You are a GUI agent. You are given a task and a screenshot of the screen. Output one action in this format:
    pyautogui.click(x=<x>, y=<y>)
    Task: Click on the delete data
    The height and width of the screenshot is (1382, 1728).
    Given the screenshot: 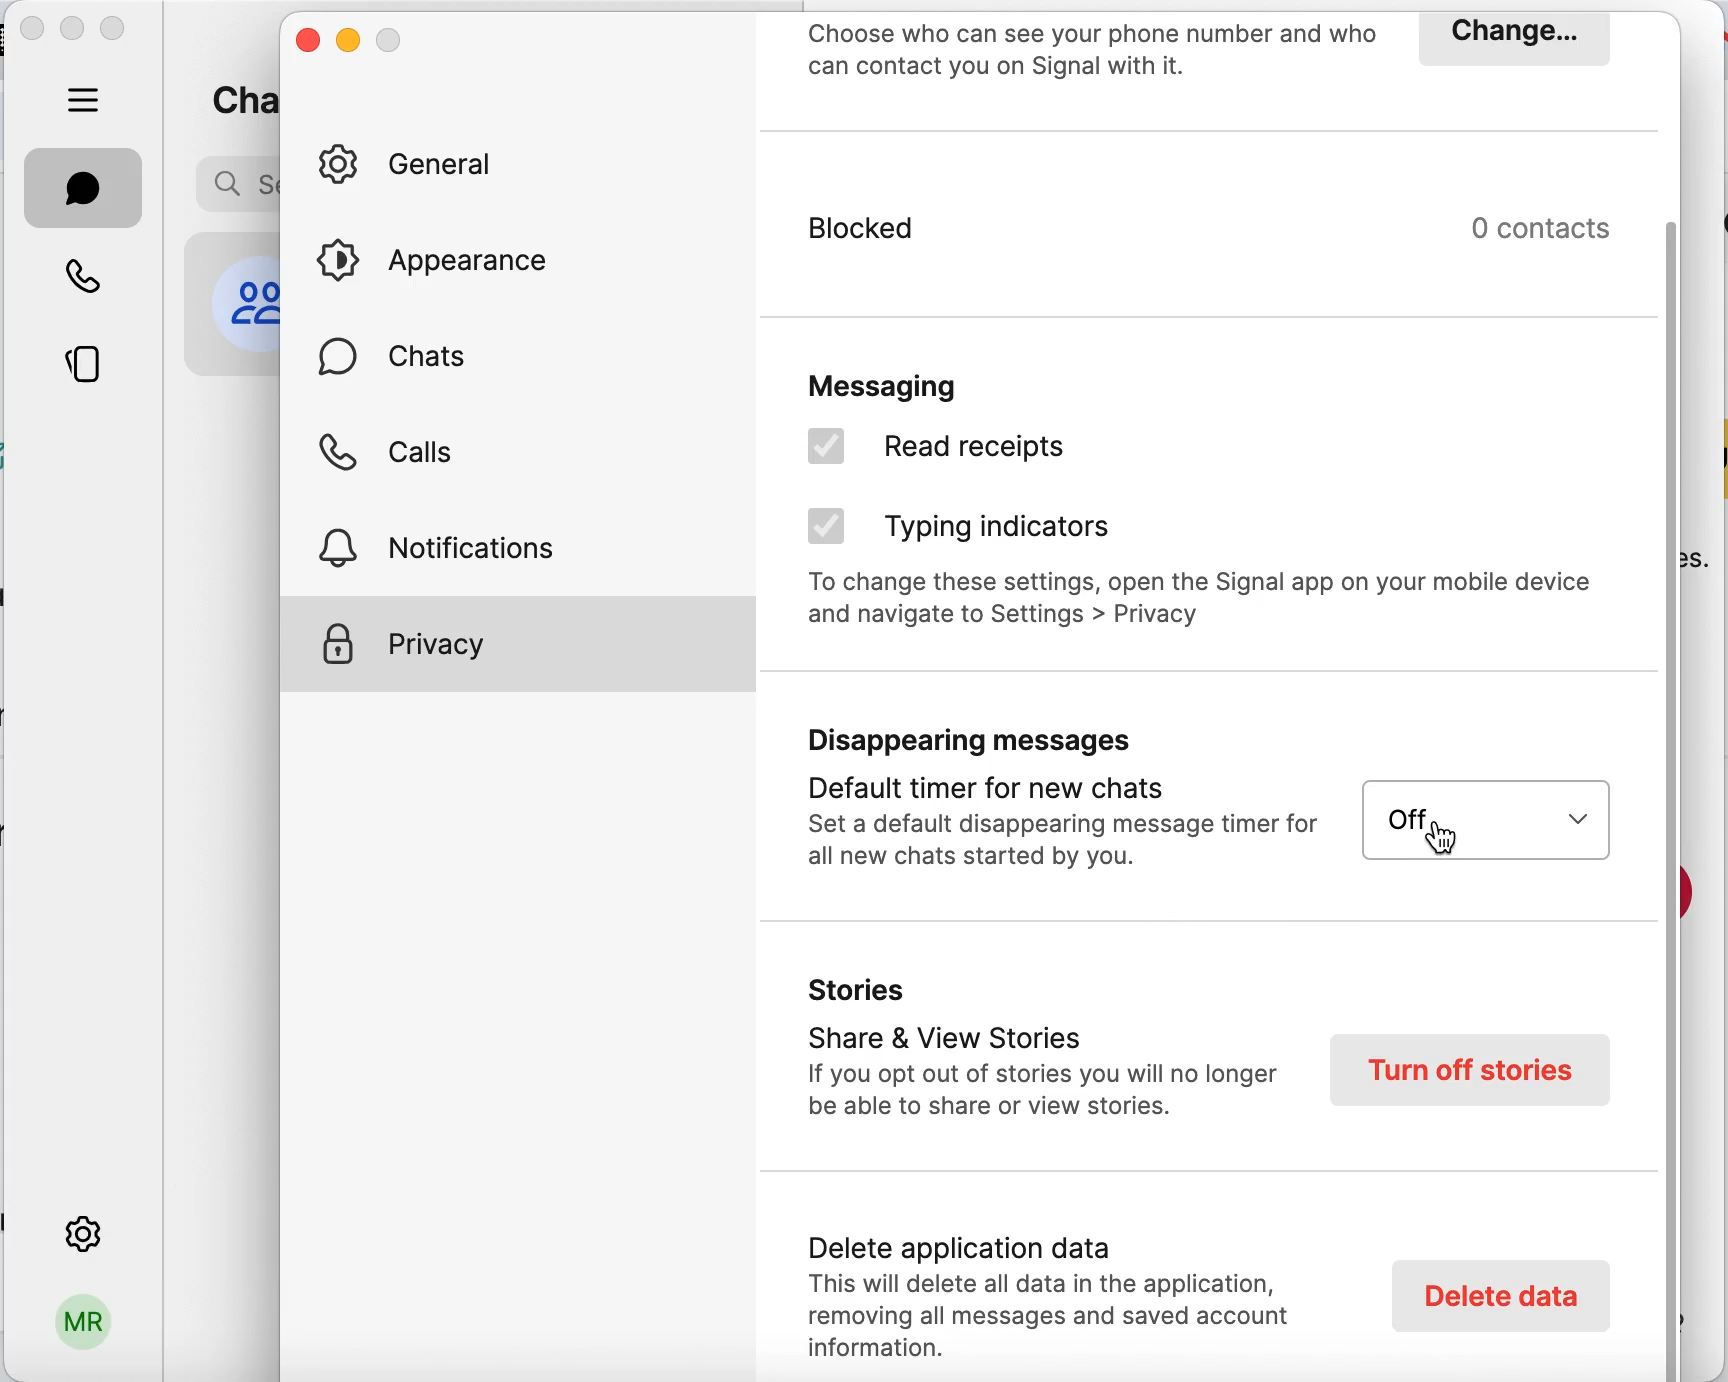 What is the action you would take?
    pyautogui.click(x=1497, y=1295)
    